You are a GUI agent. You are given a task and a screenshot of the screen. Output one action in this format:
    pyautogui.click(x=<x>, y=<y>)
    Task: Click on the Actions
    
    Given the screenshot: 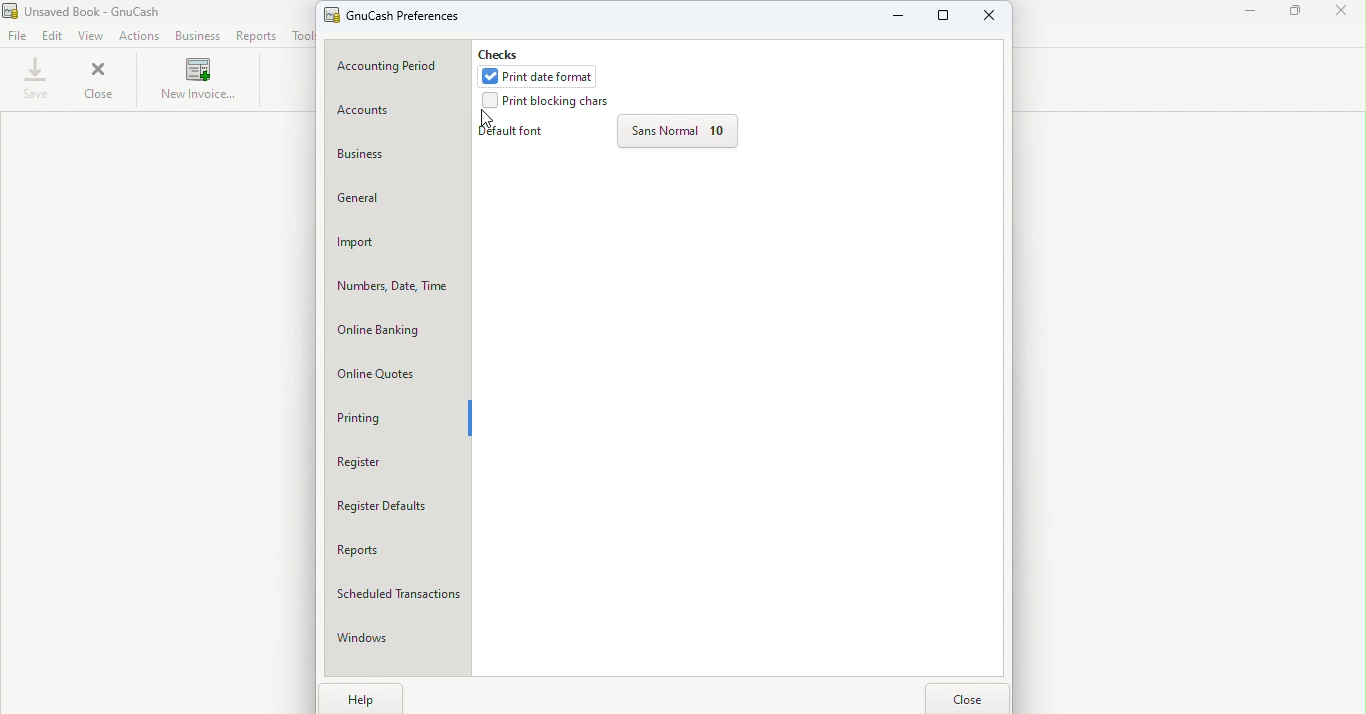 What is the action you would take?
    pyautogui.click(x=139, y=36)
    